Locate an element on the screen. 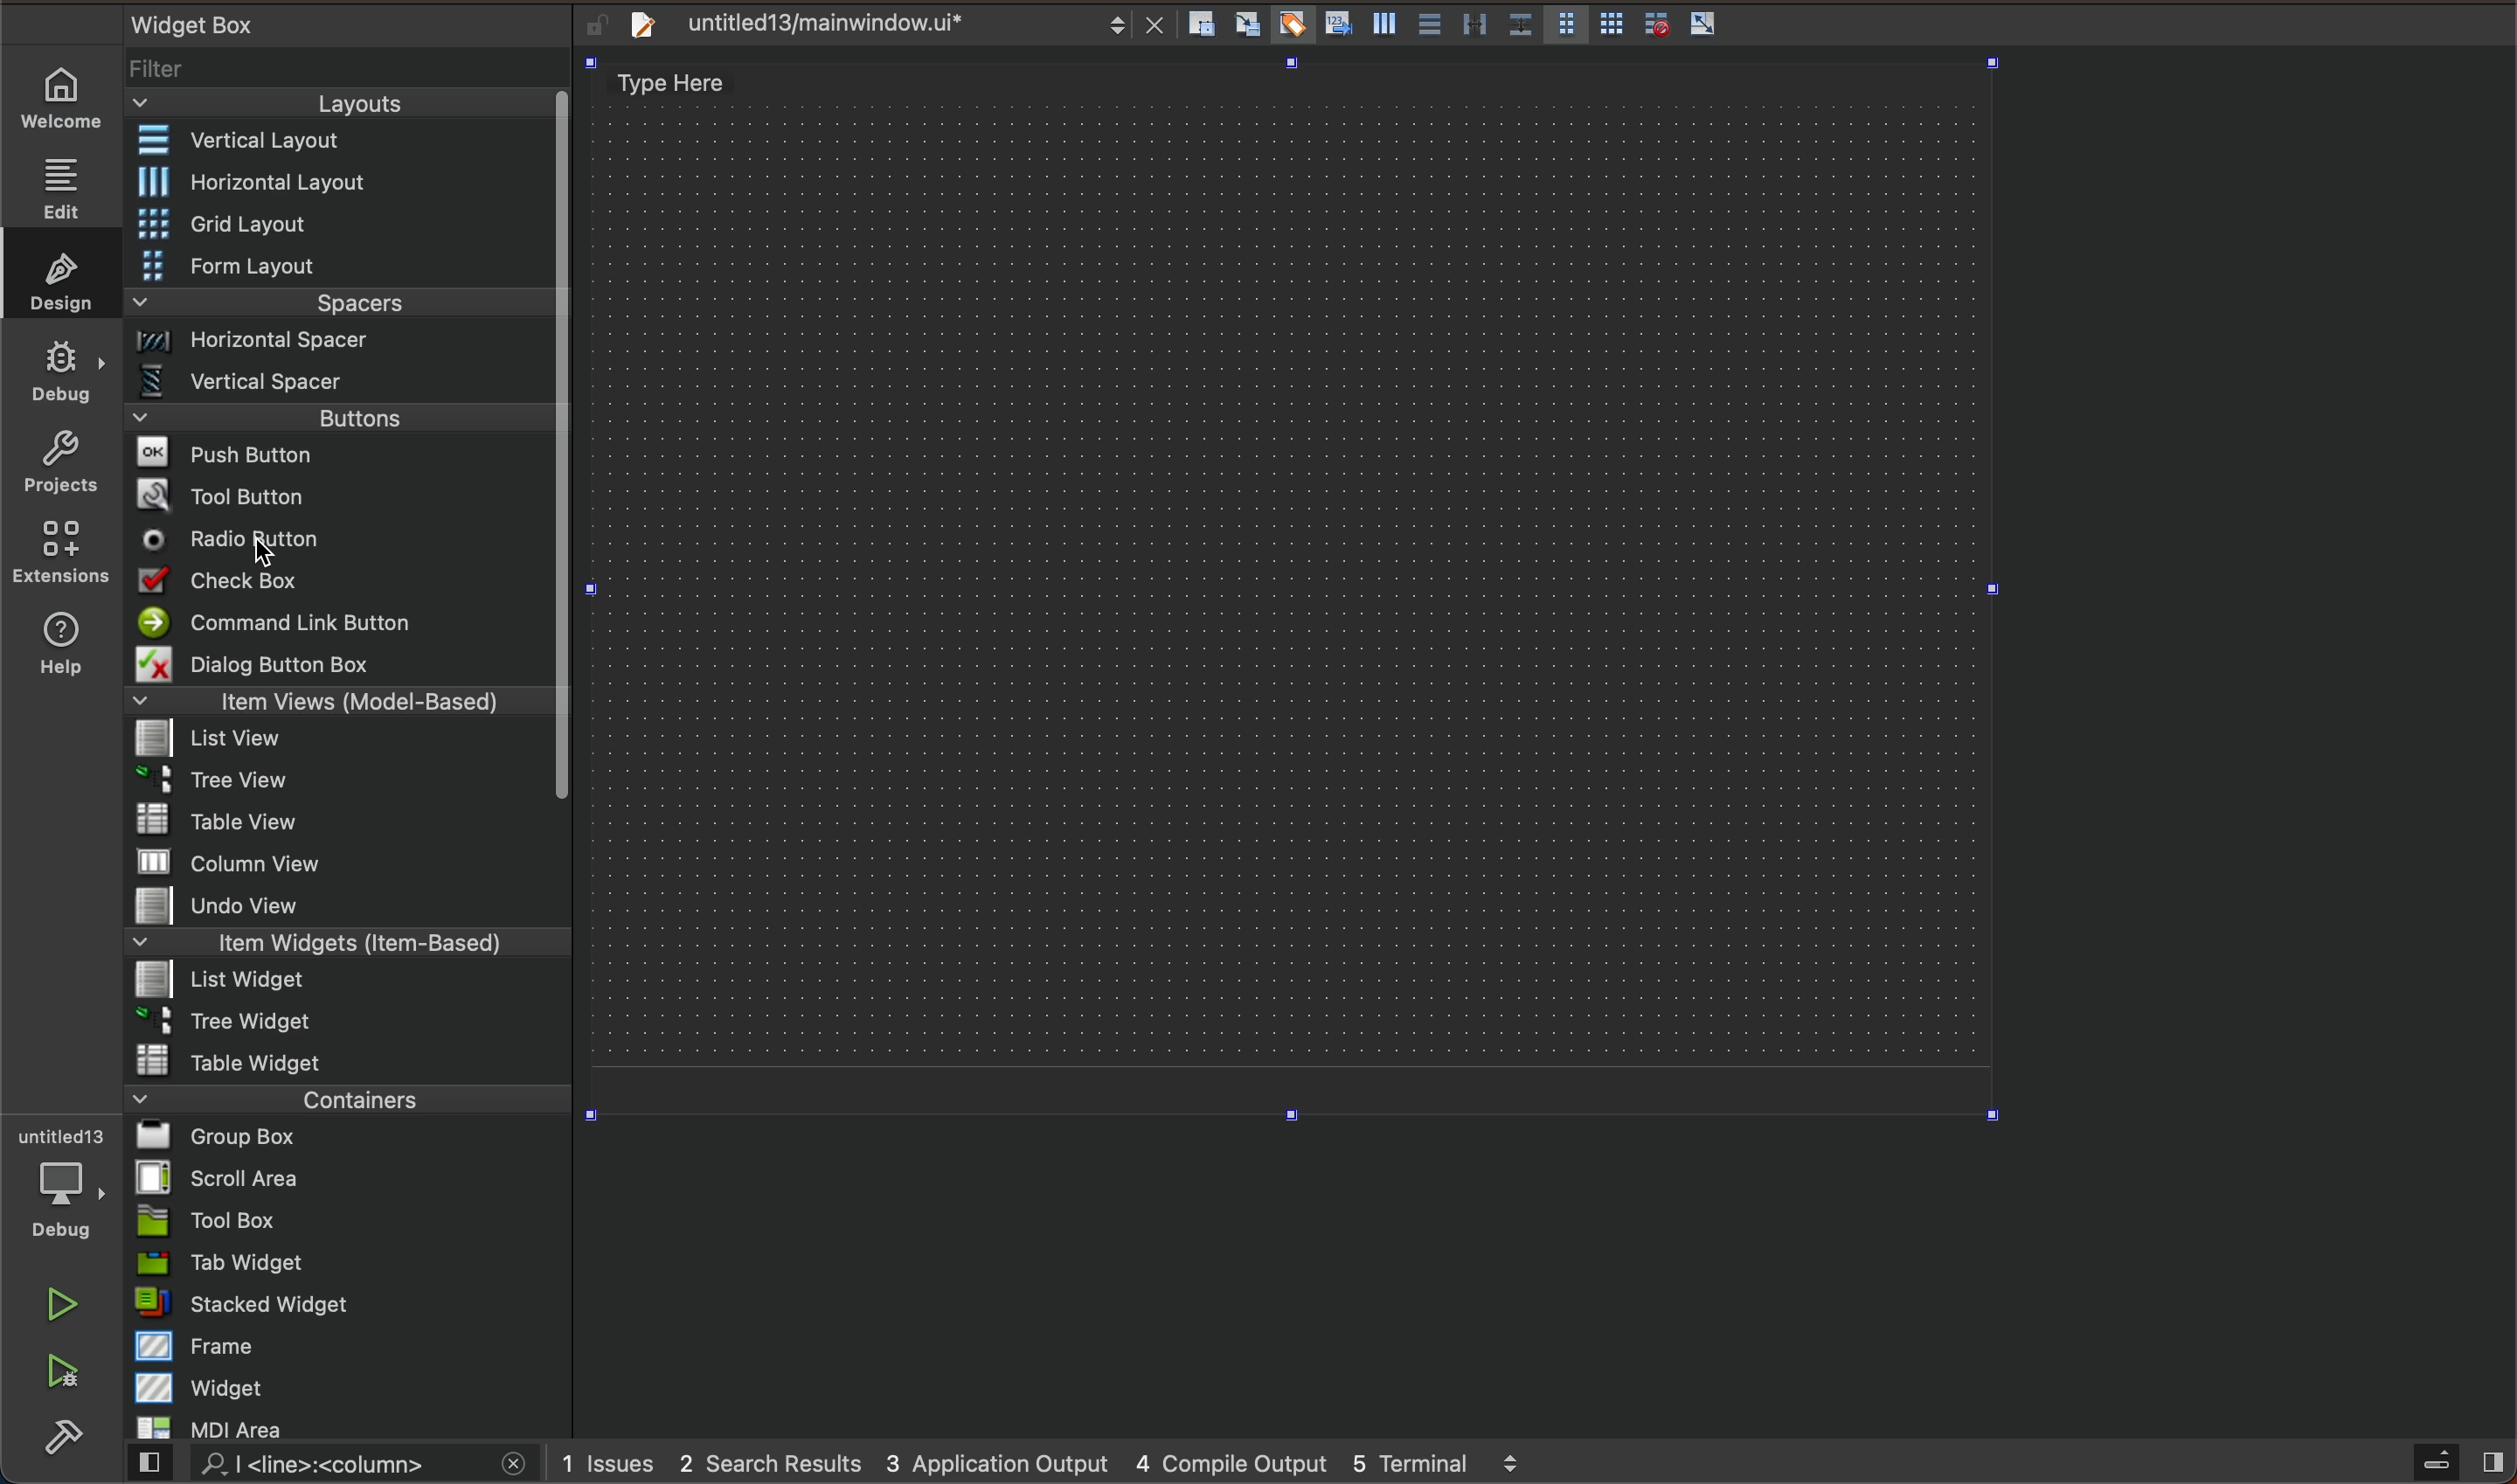 The width and height of the screenshot is (2517, 1484). Vertical layout  is located at coordinates (343, 142).